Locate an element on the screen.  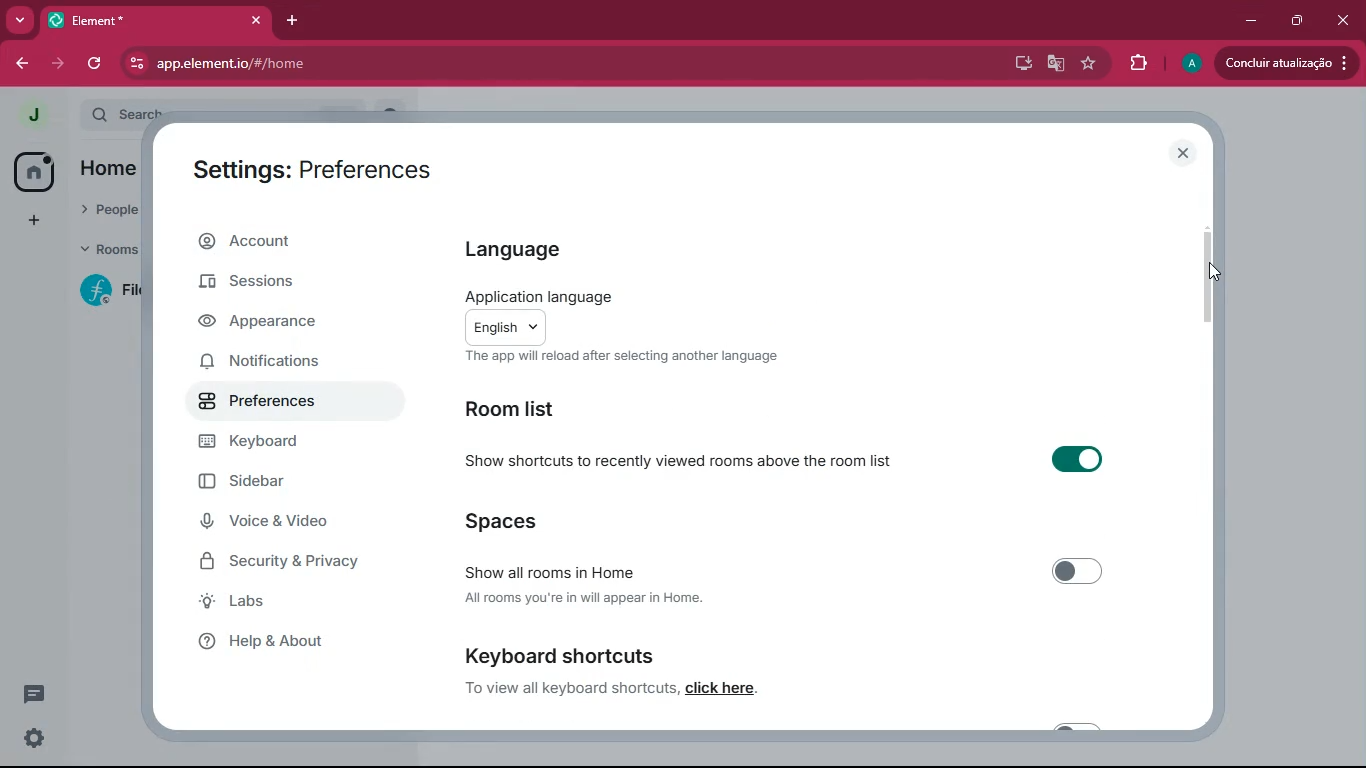
extensions is located at coordinates (1137, 61).